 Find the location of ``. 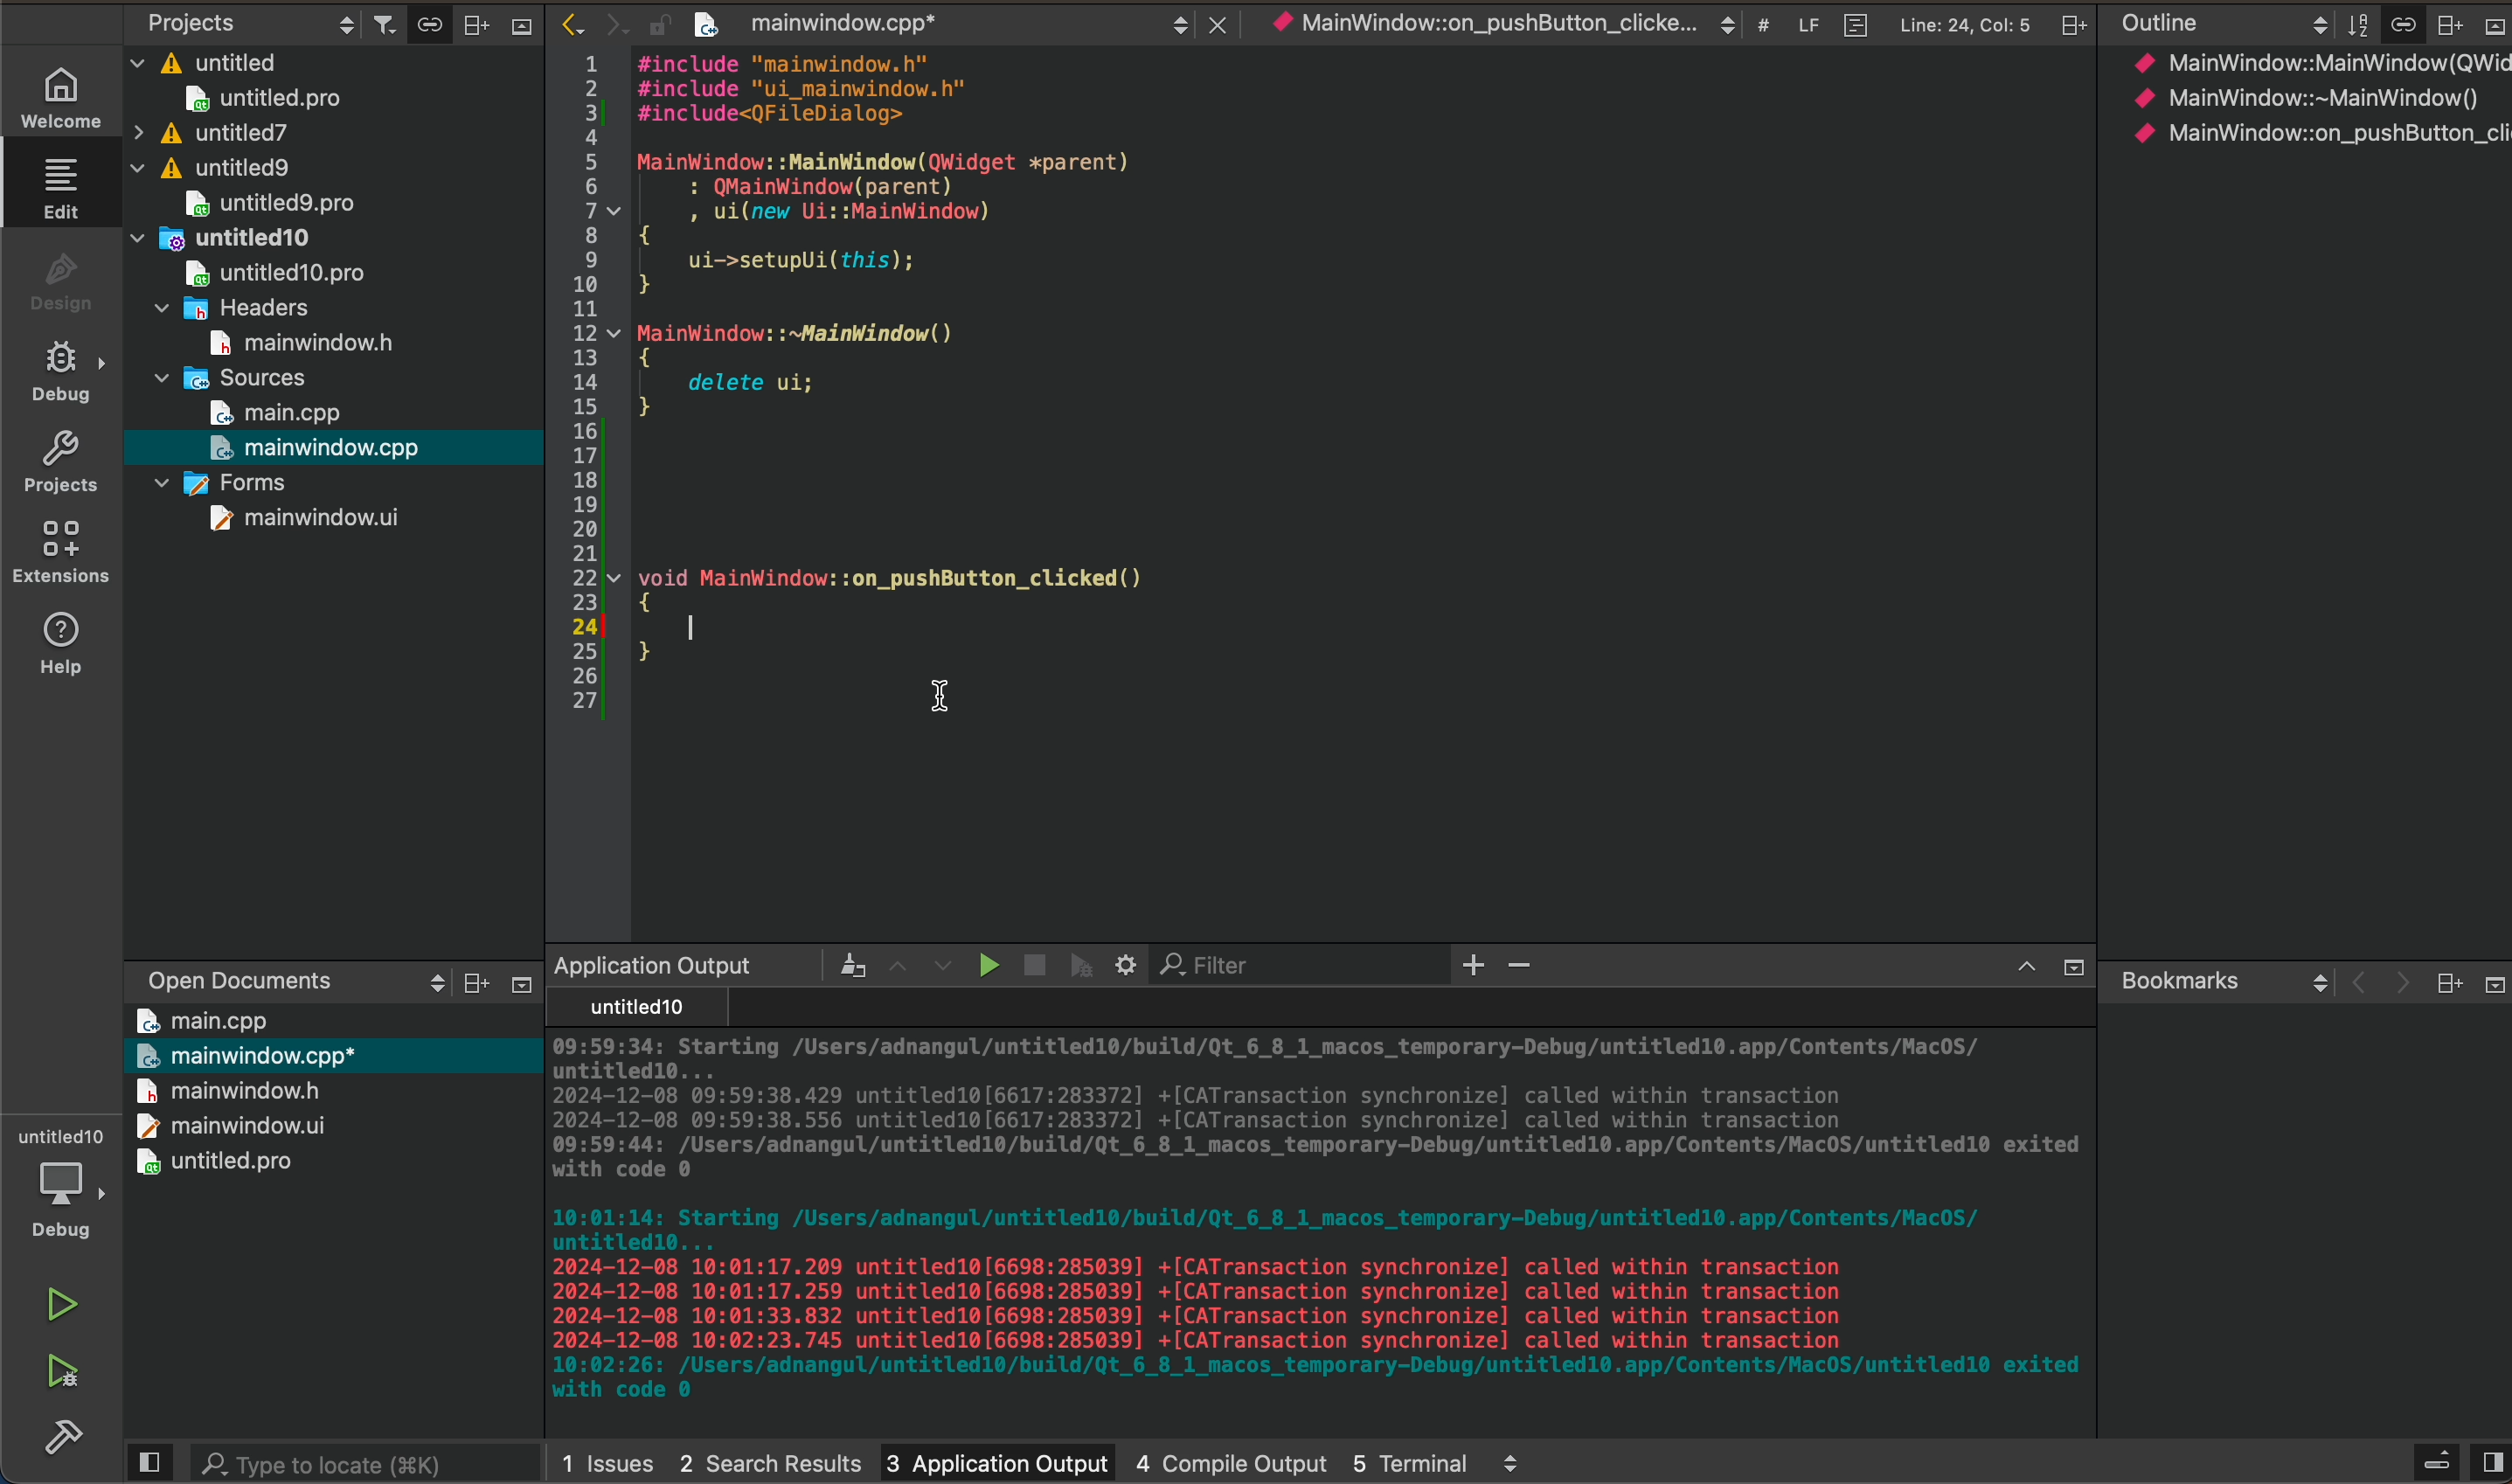

 is located at coordinates (474, 22).